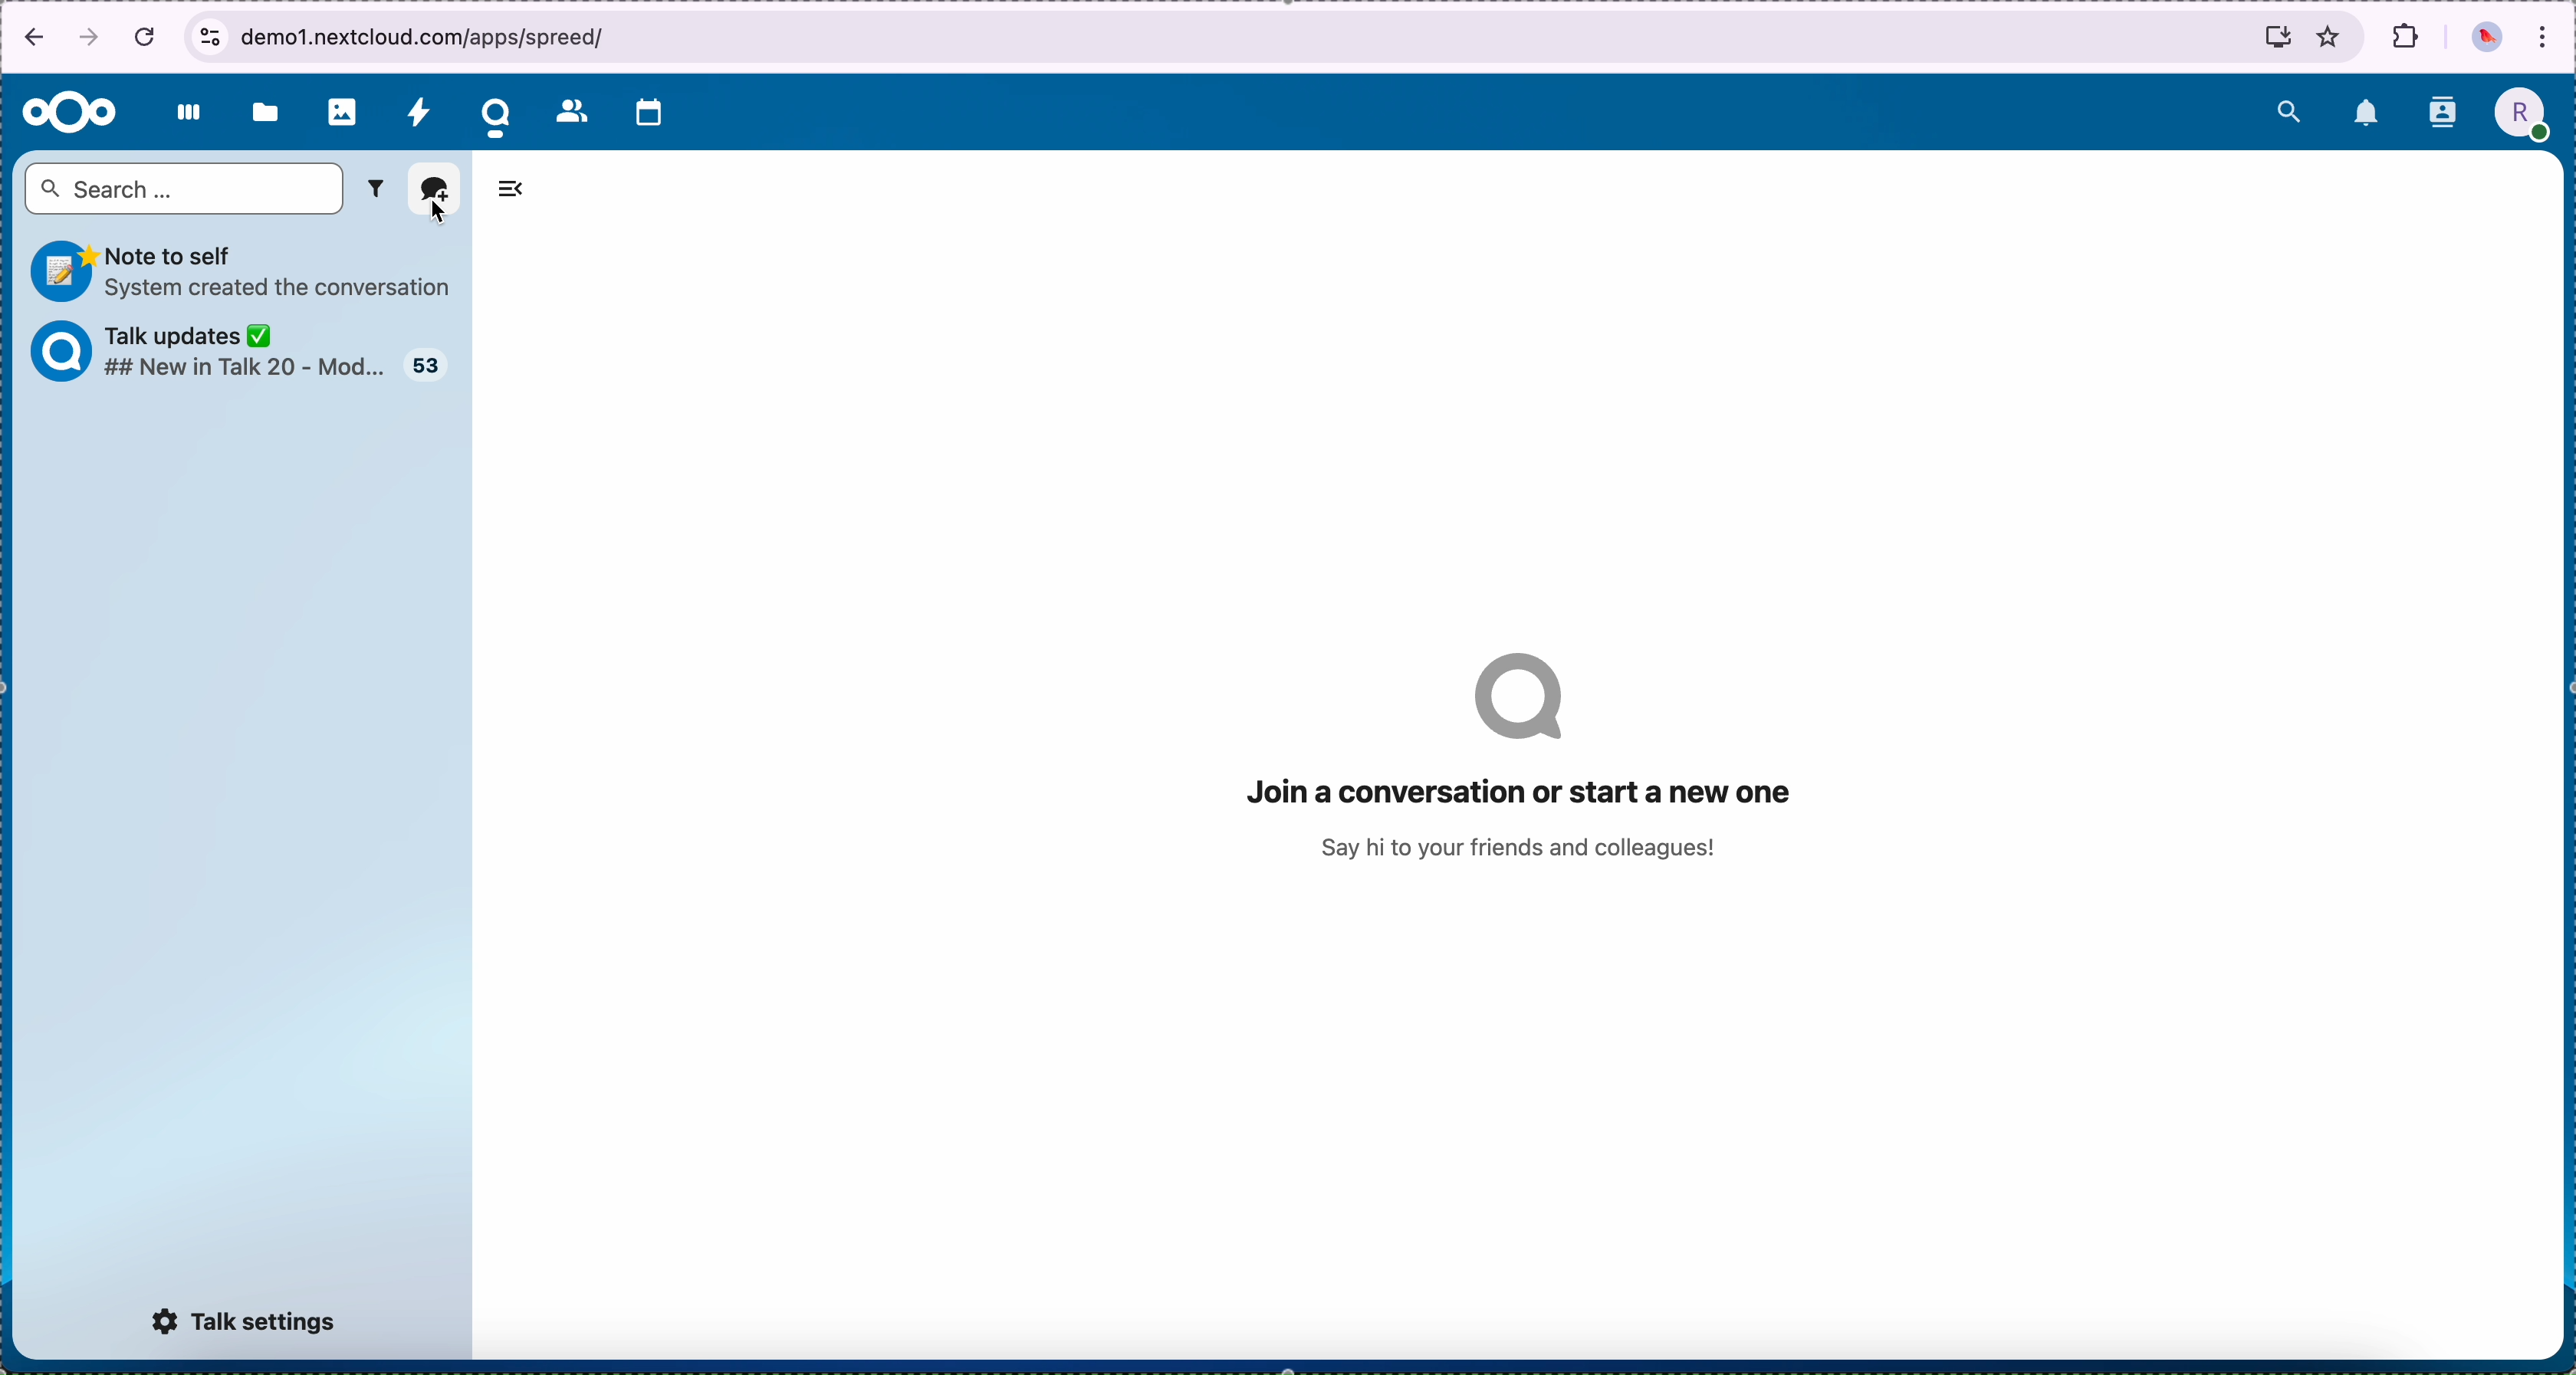  I want to click on talk updates, so click(204, 348).